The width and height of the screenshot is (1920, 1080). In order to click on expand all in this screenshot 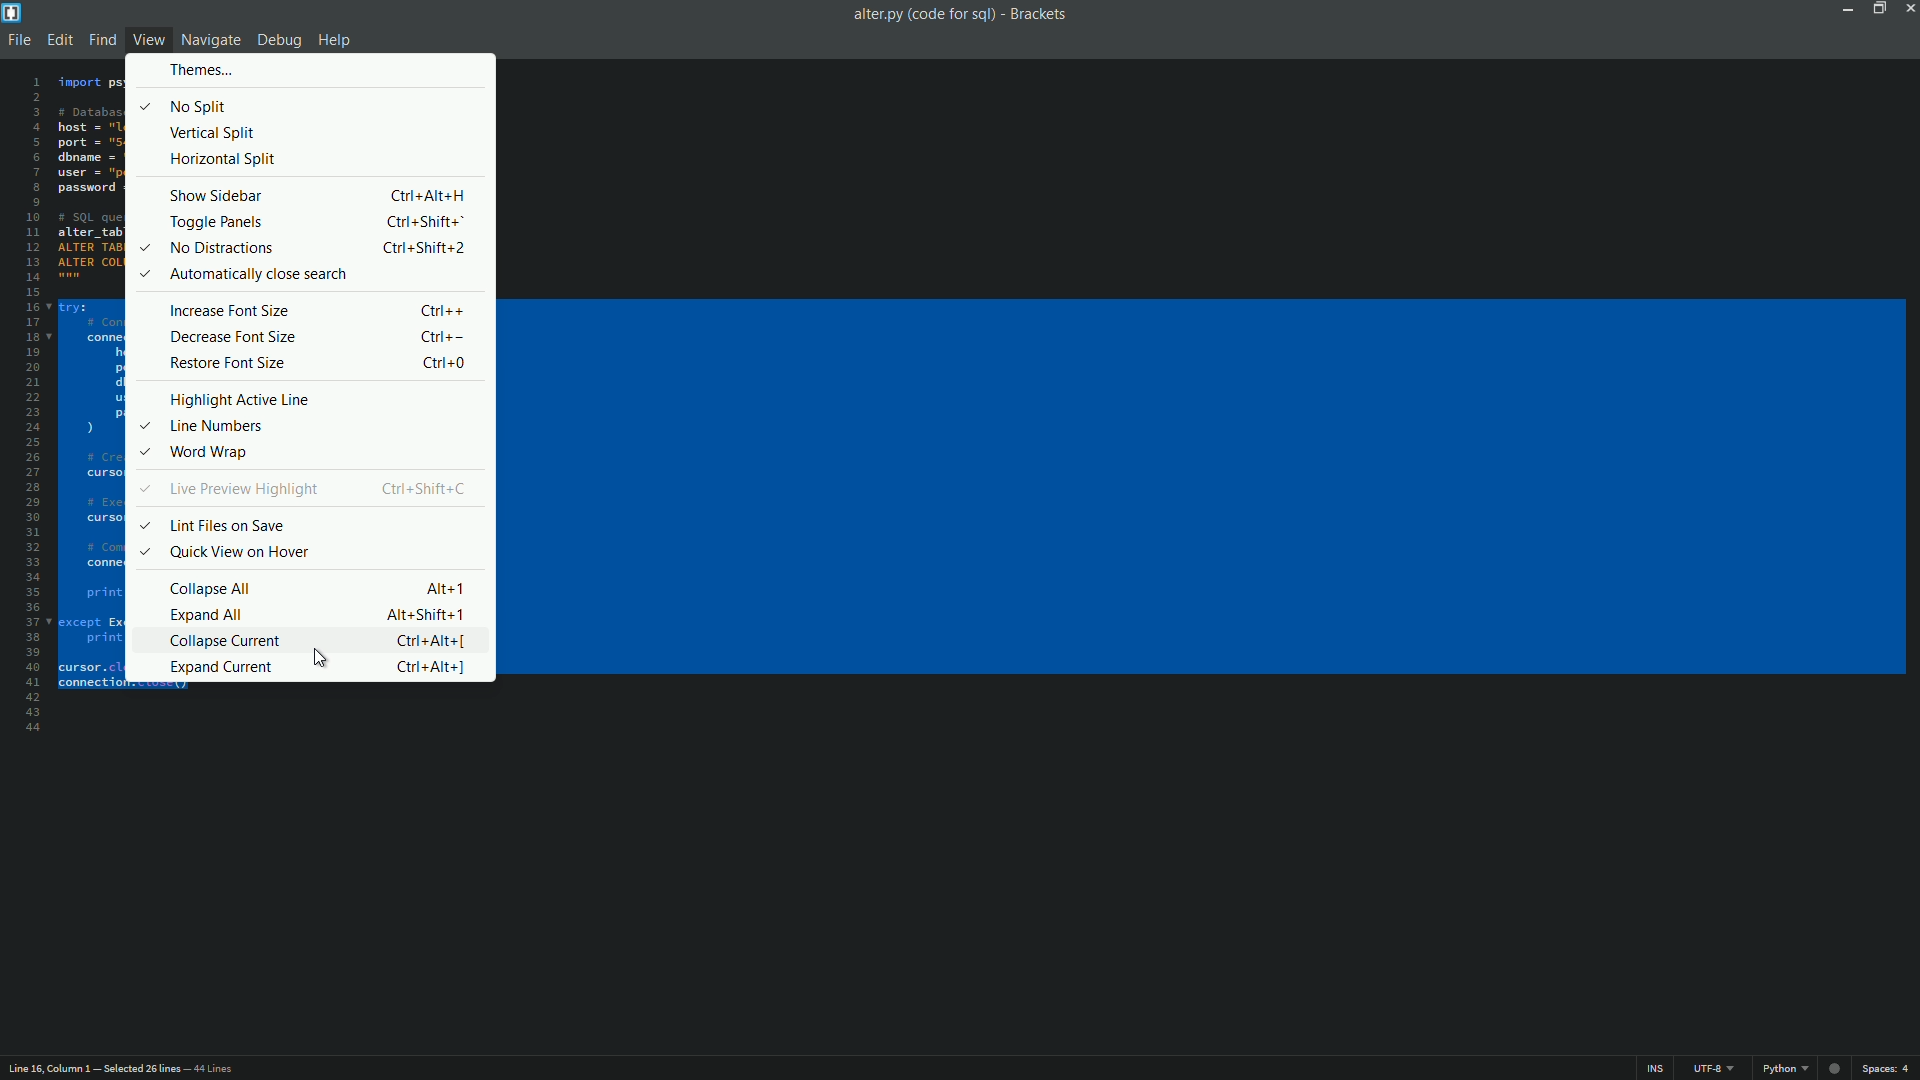, I will do `click(208, 615)`.